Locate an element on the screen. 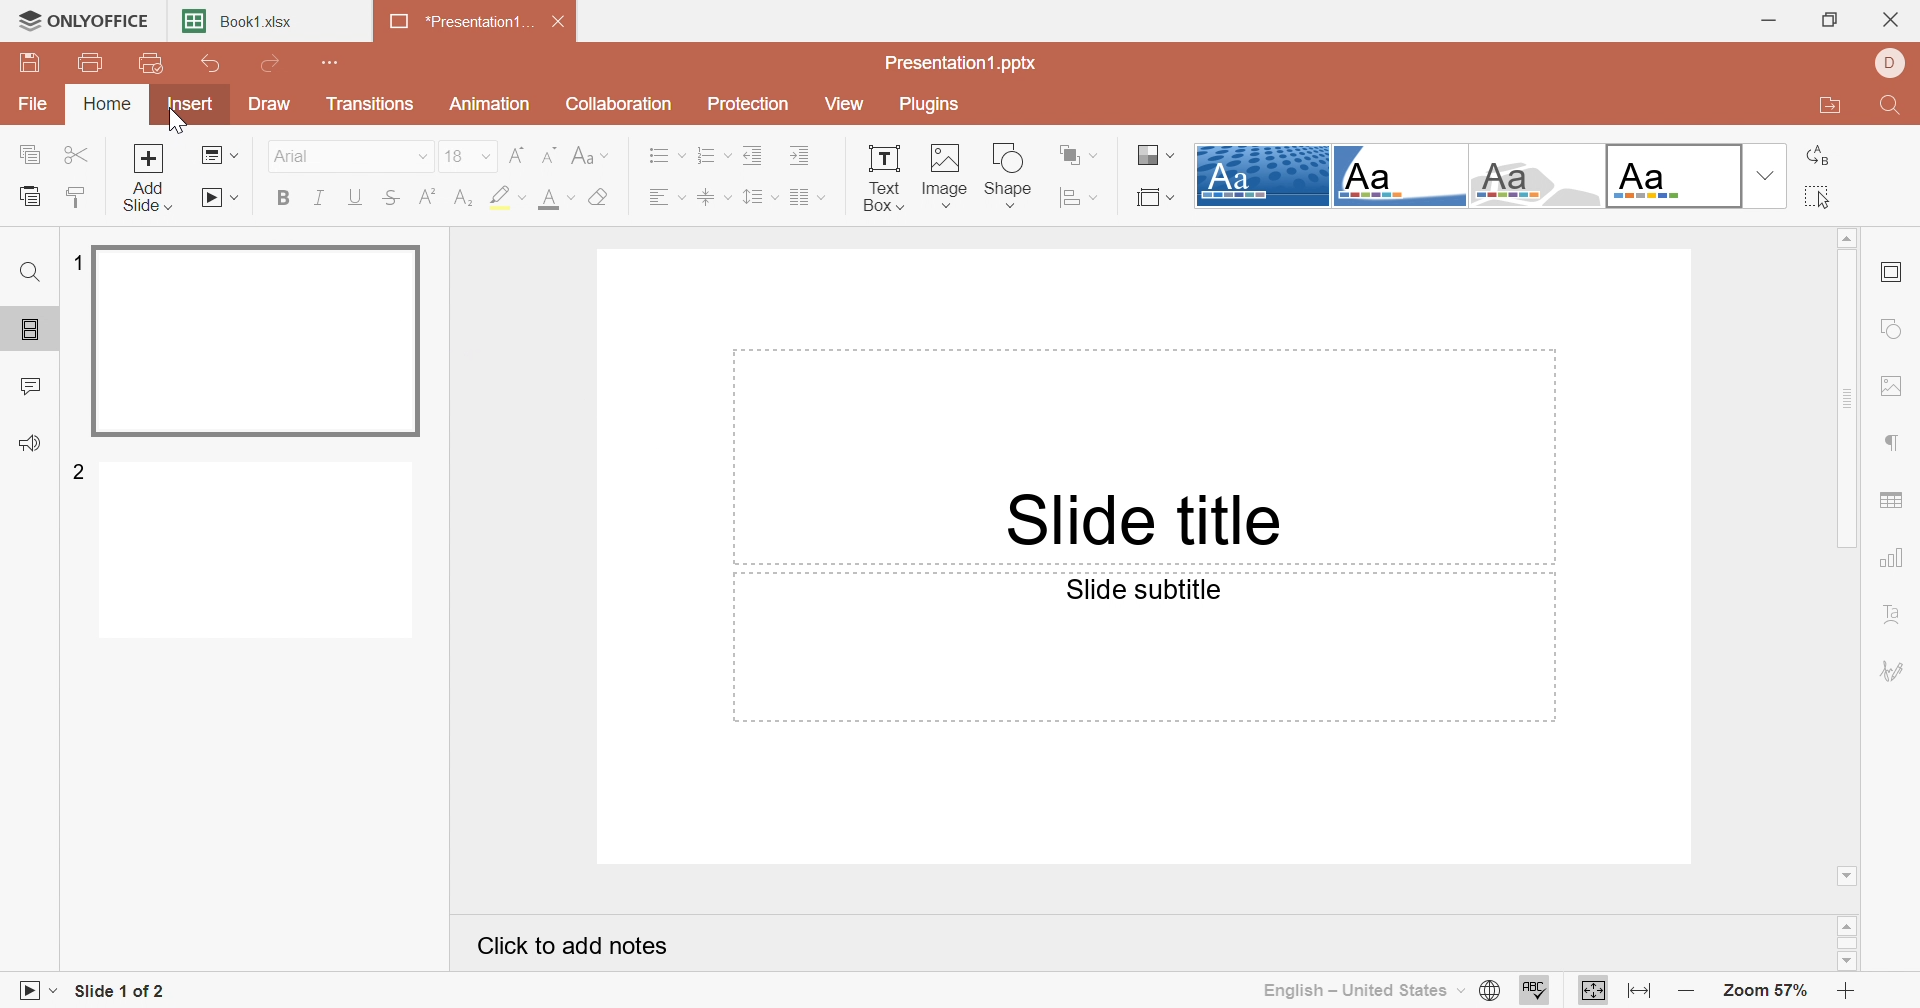 The width and height of the screenshot is (1920, 1008). Drop down is located at coordinates (1769, 174).